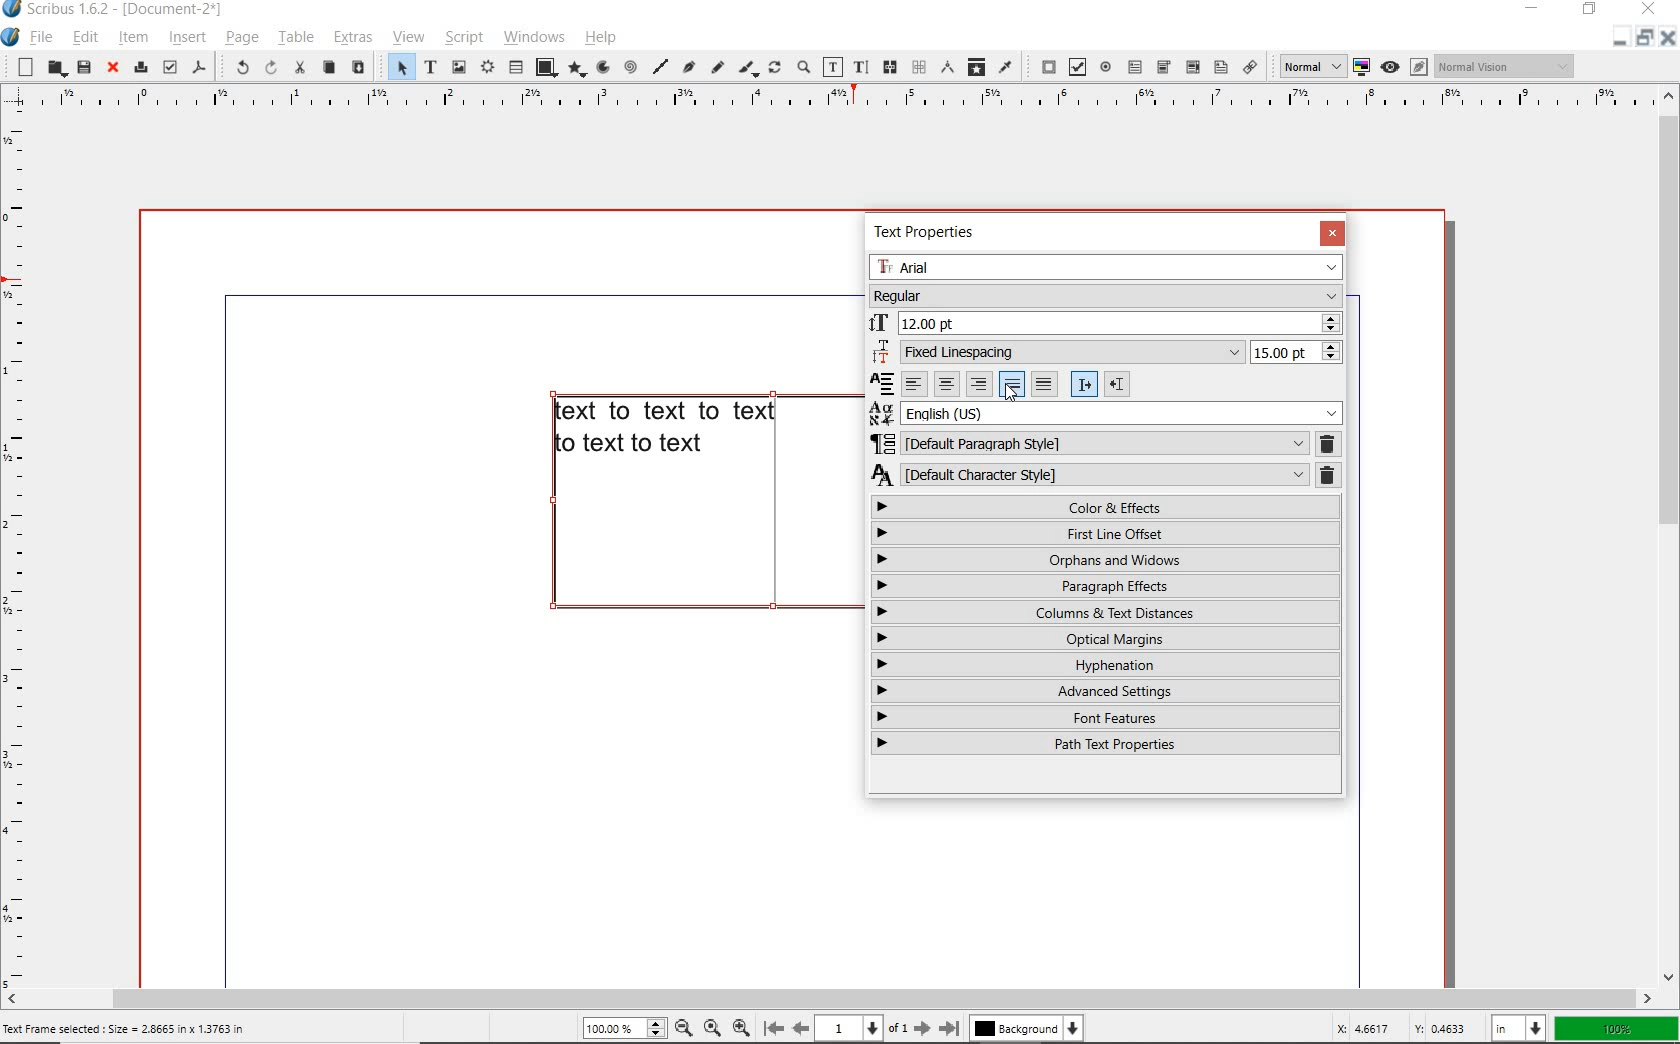 This screenshot has width=1680, height=1044. I want to click on background , so click(1025, 1028).